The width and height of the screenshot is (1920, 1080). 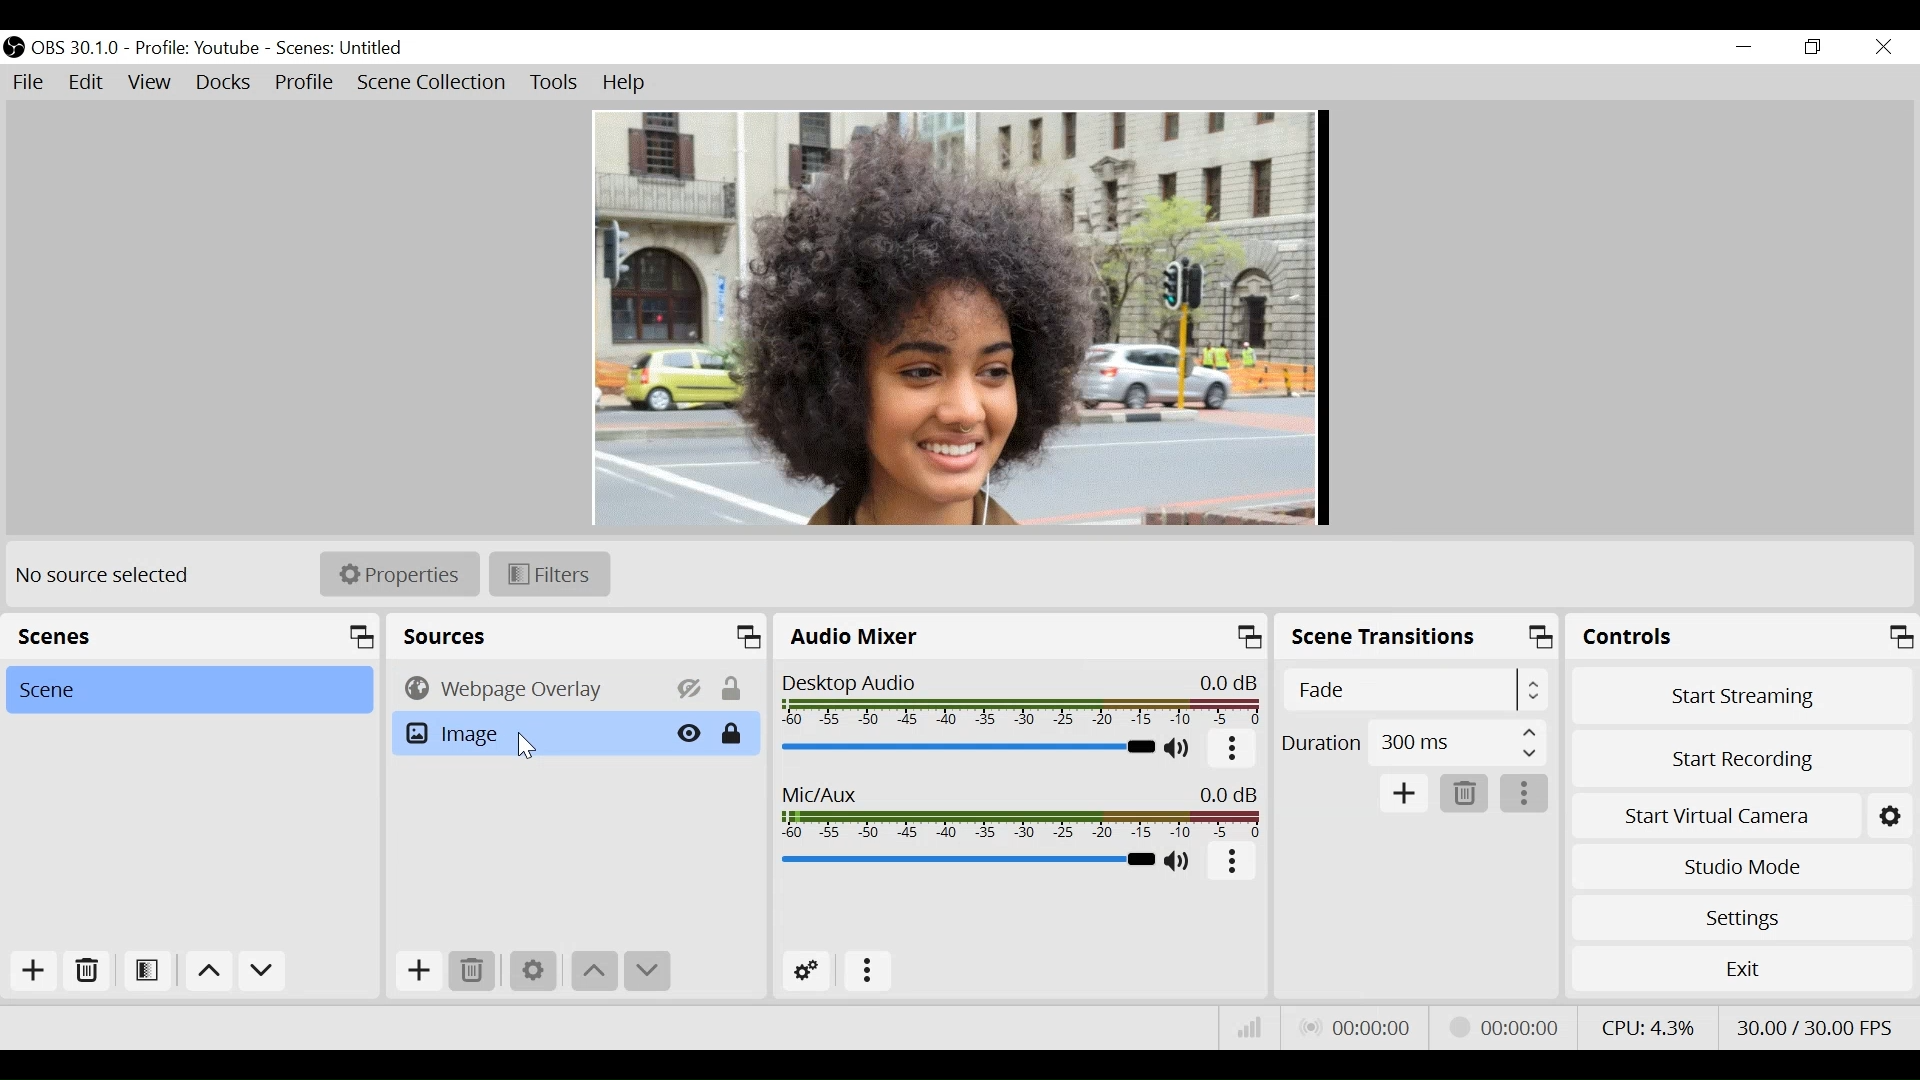 I want to click on Delete, so click(x=85, y=972).